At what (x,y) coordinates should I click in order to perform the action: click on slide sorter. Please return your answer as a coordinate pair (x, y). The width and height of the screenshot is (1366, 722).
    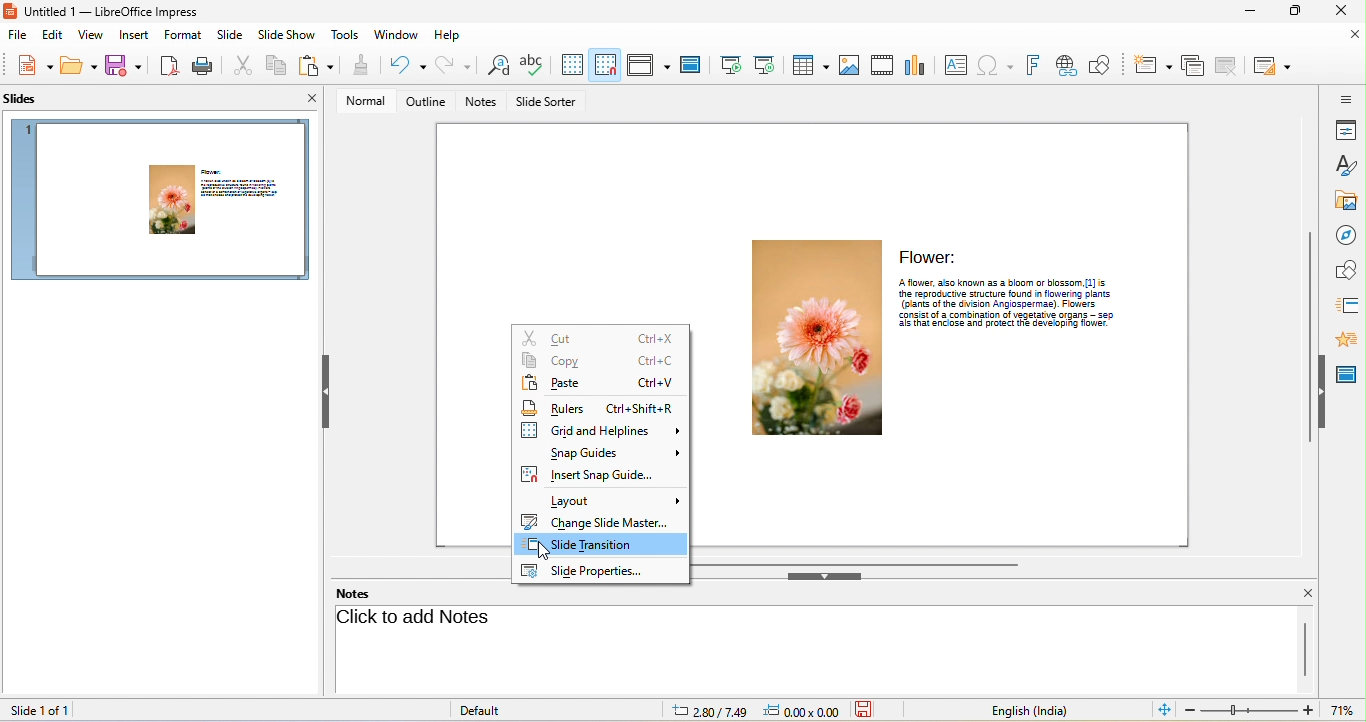
    Looking at the image, I should click on (549, 102).